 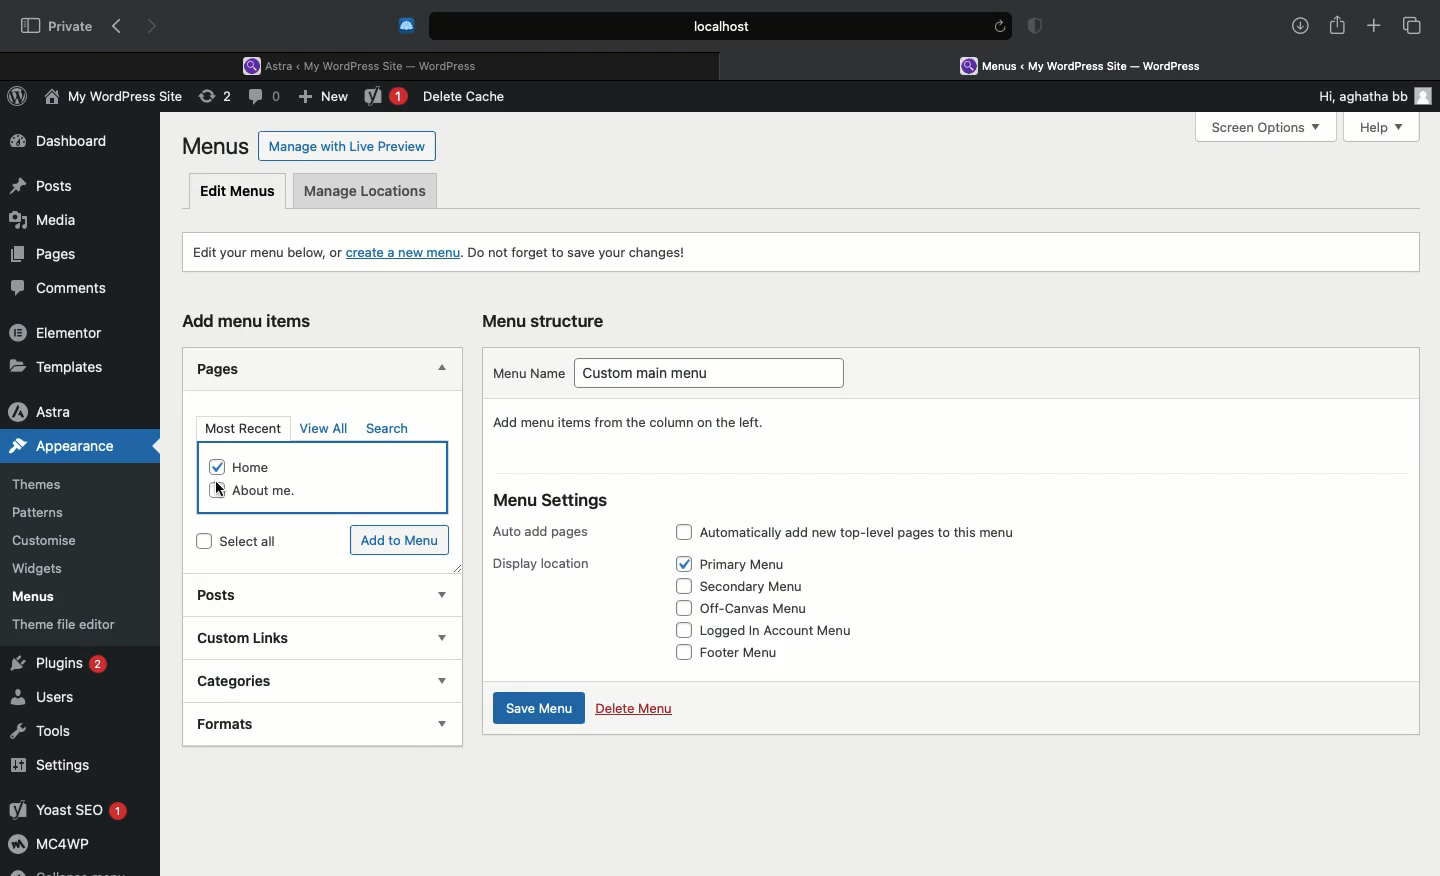 I want to click on user icon, so click(x=1427, y=96).